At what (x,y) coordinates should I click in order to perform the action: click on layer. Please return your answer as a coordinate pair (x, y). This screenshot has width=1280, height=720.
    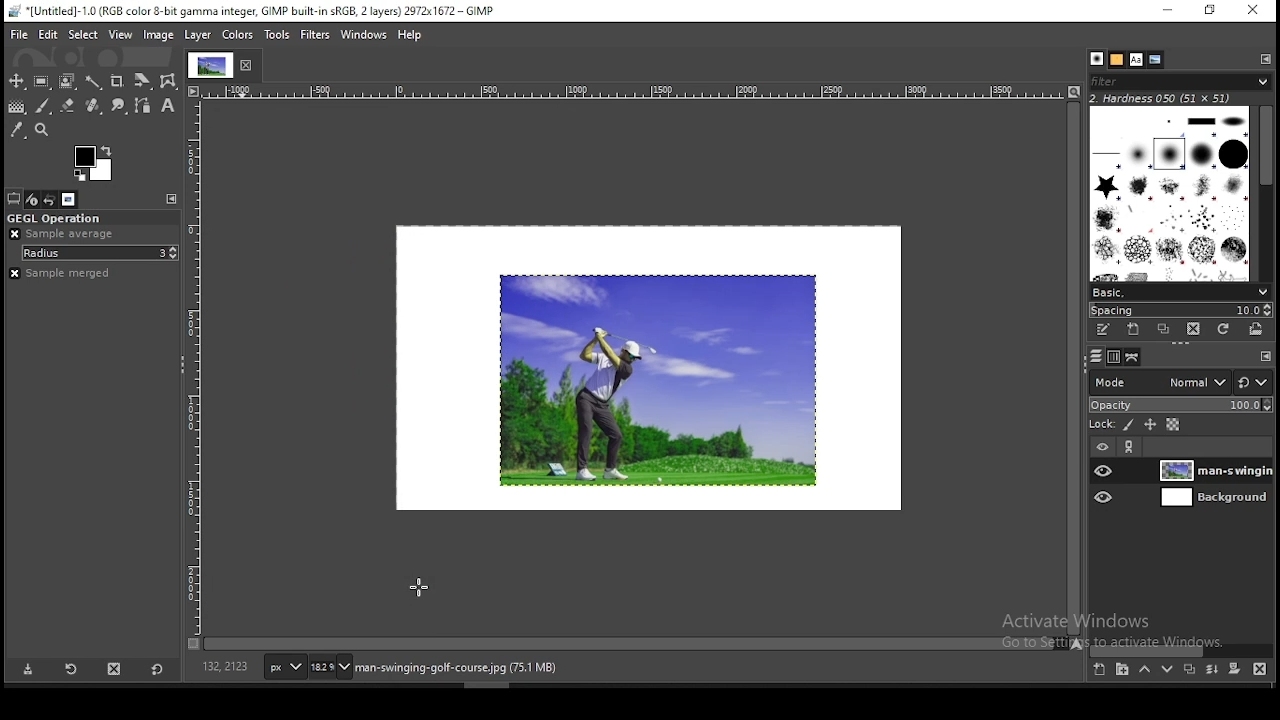
    Looking at the image, I should click on (1216, 500).